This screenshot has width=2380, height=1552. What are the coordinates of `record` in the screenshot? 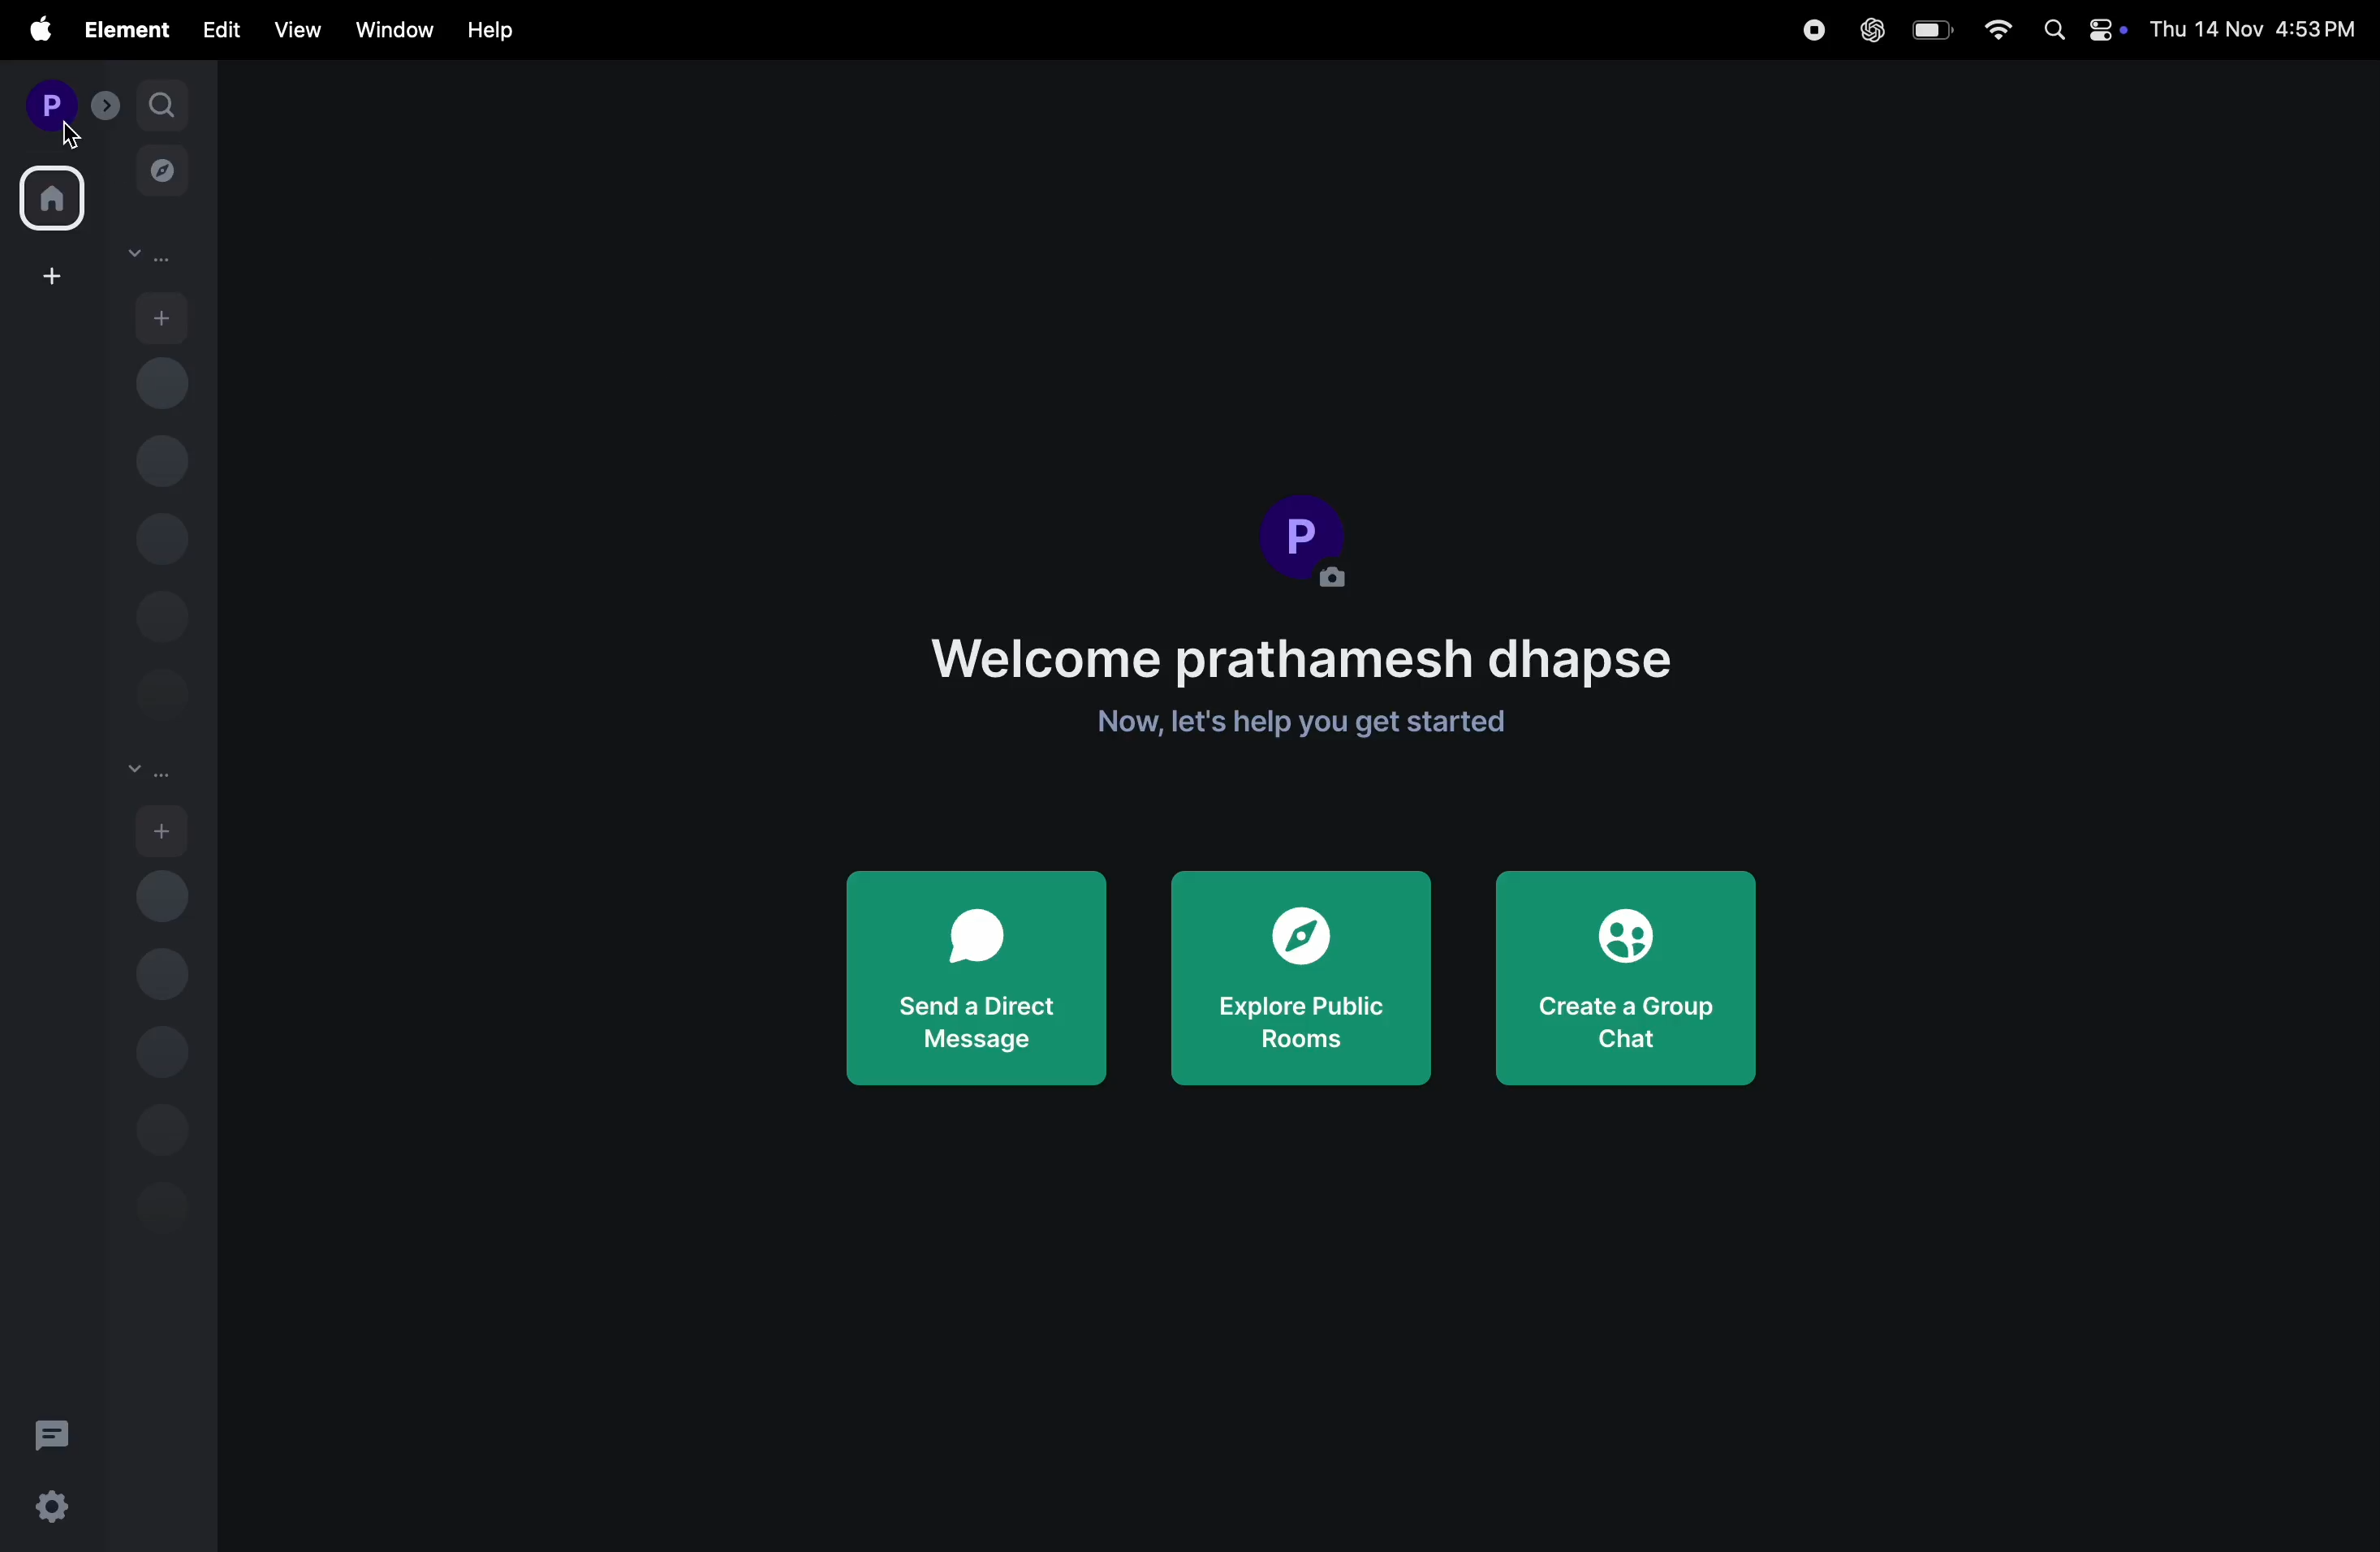 It's located at (1812, 30).